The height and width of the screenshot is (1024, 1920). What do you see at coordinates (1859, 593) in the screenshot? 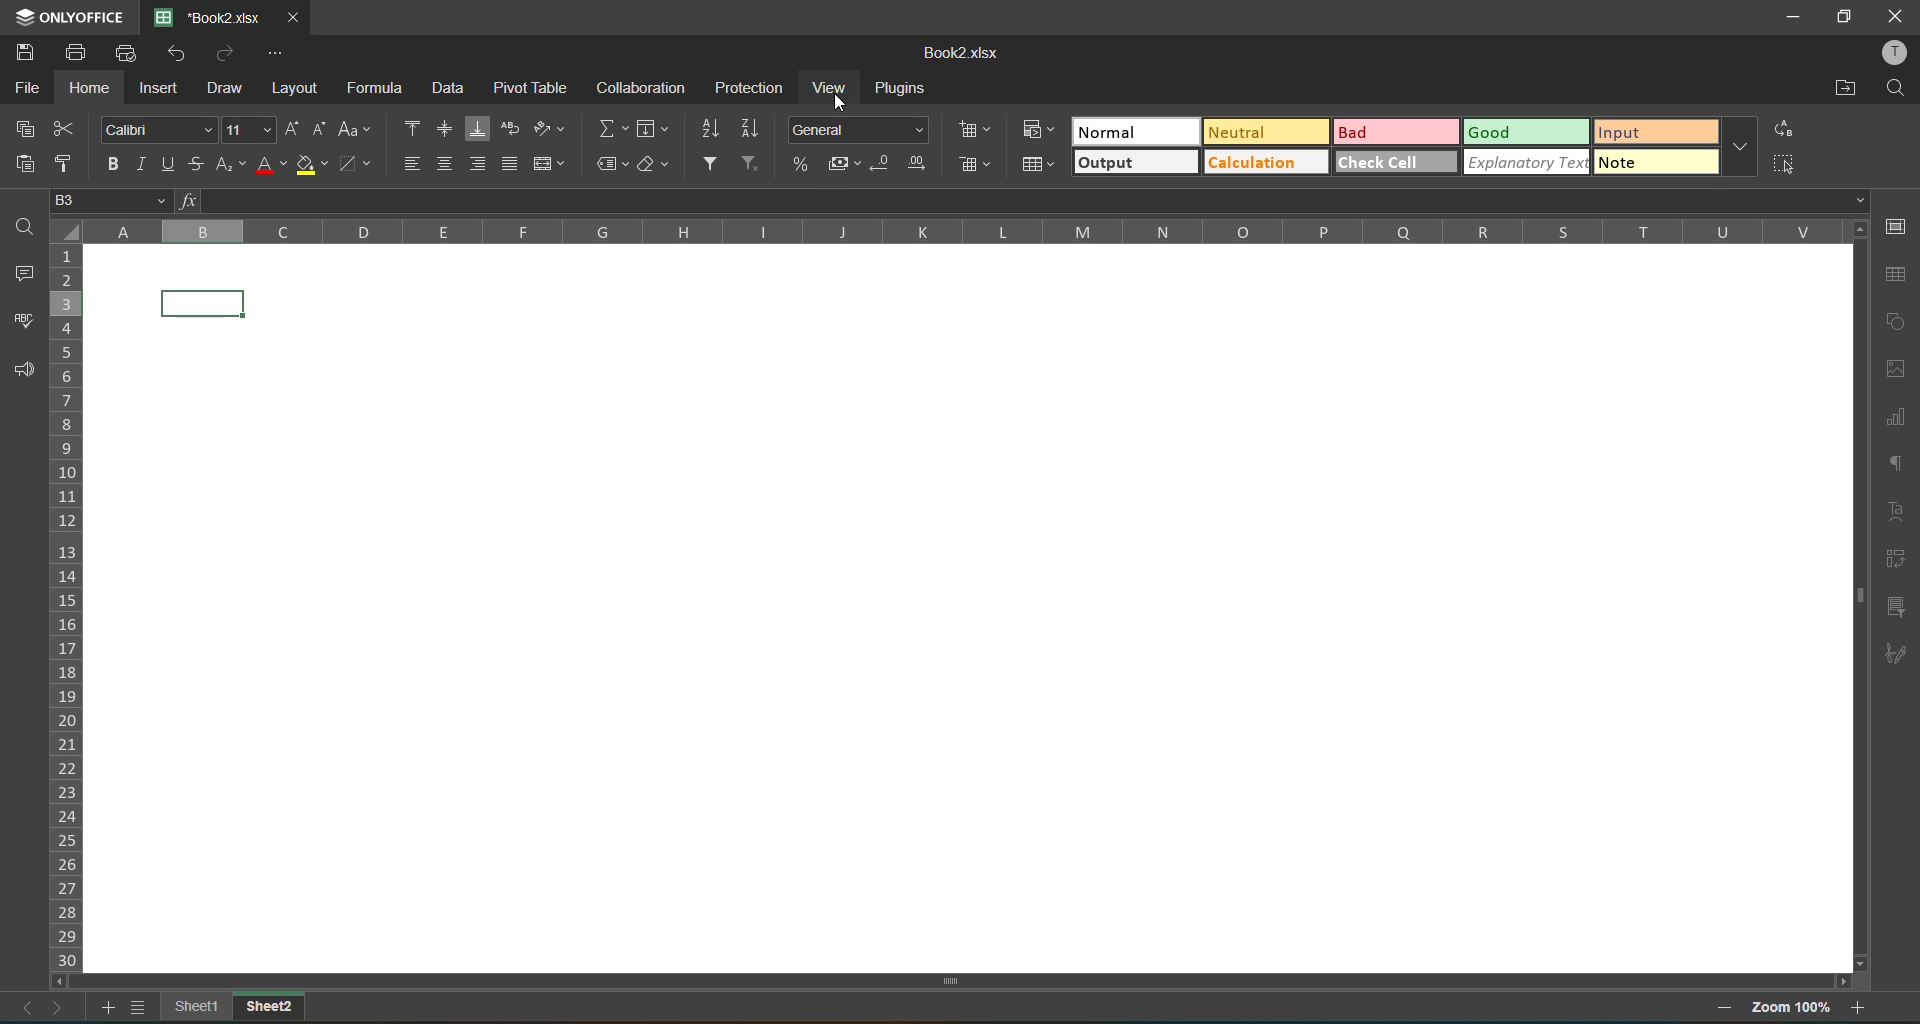
I see `scrollbar` at bounding box center [1859, 593].